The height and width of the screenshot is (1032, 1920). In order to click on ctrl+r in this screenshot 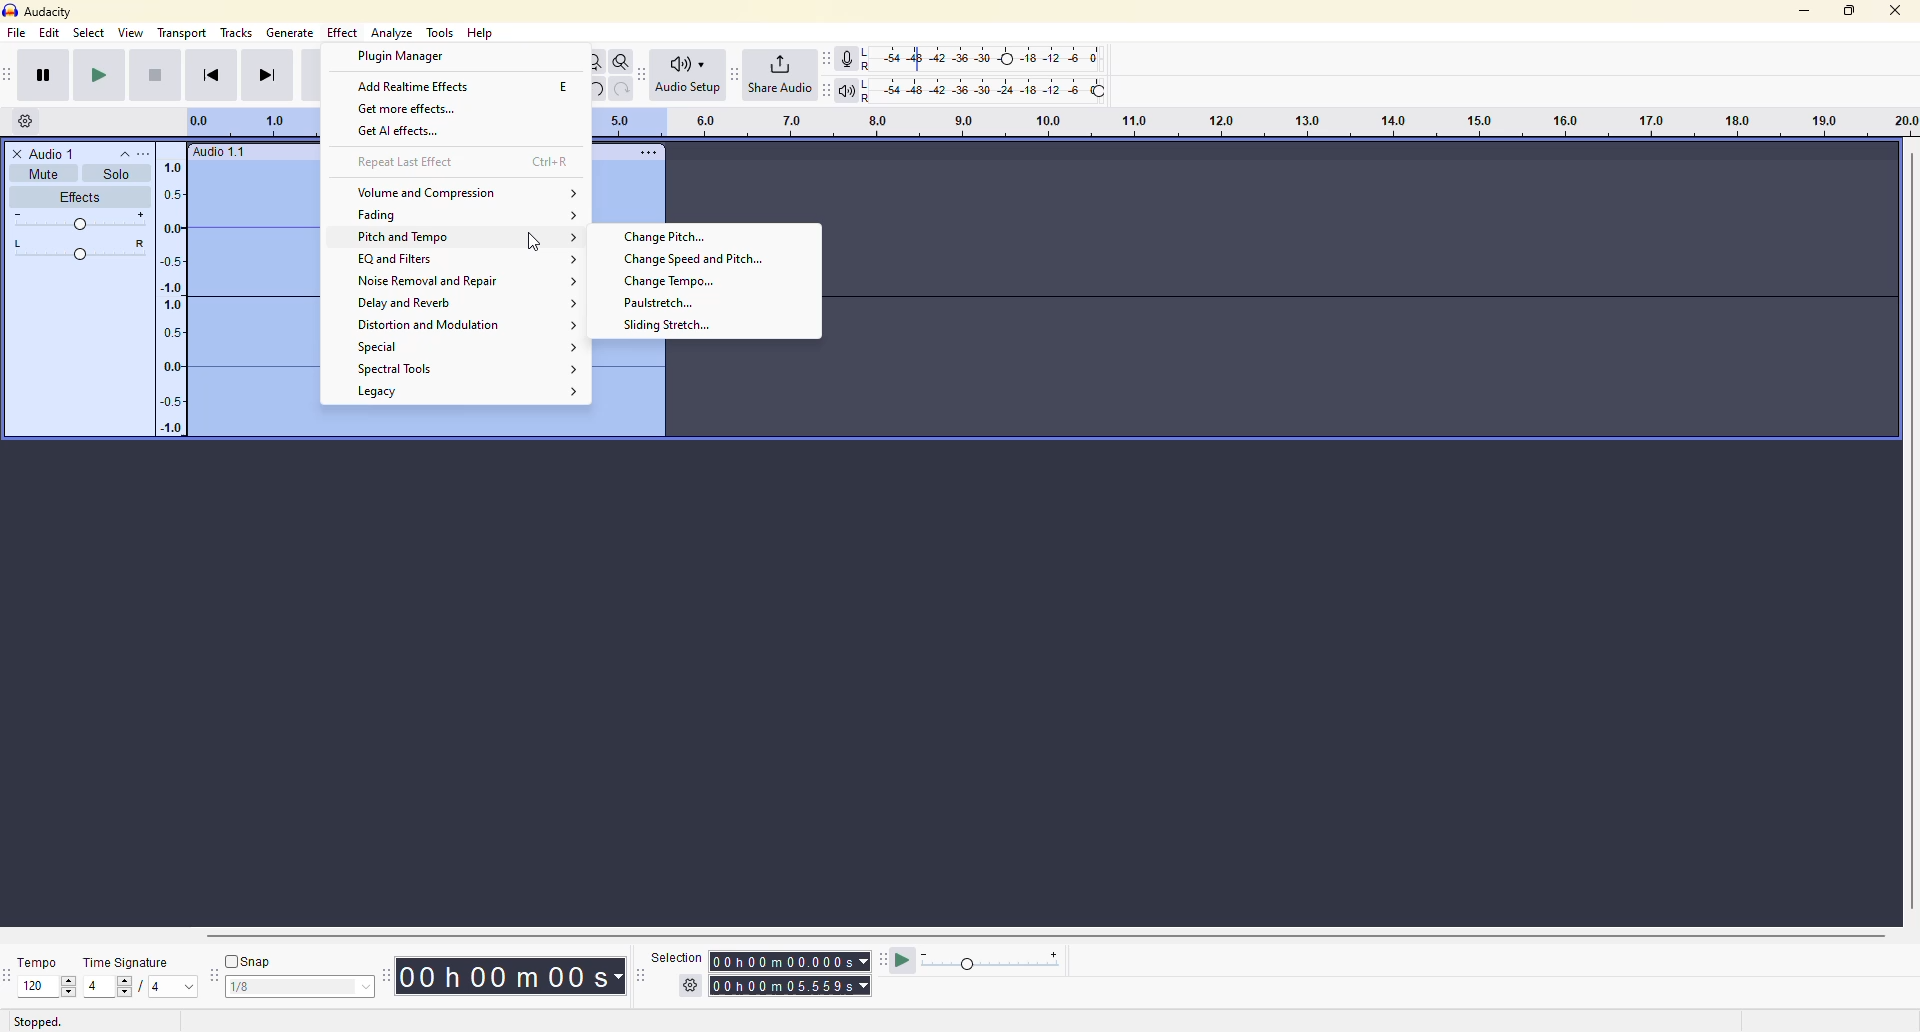, I will do `click(553, 161)`.